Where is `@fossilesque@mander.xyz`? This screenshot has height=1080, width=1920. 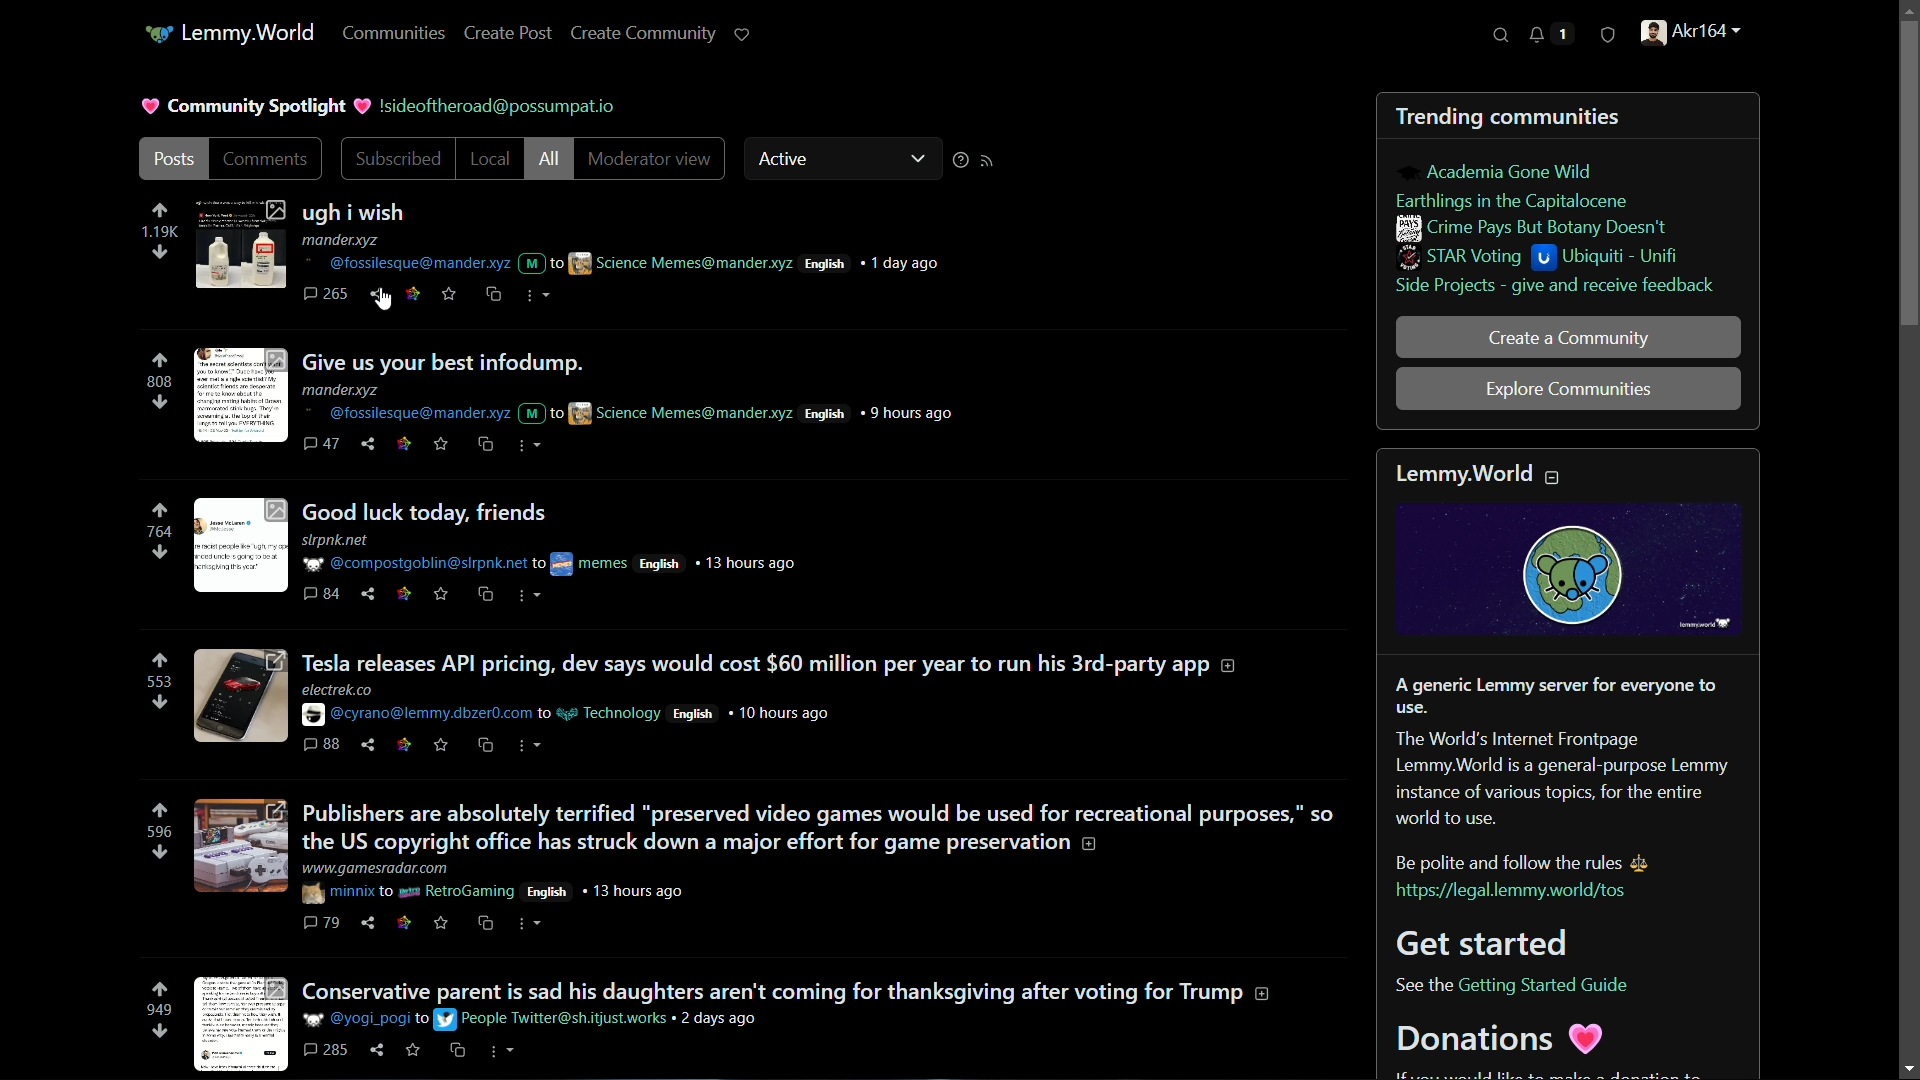
@fossilesque@mander.xyz is located at coordinates (404, 414).